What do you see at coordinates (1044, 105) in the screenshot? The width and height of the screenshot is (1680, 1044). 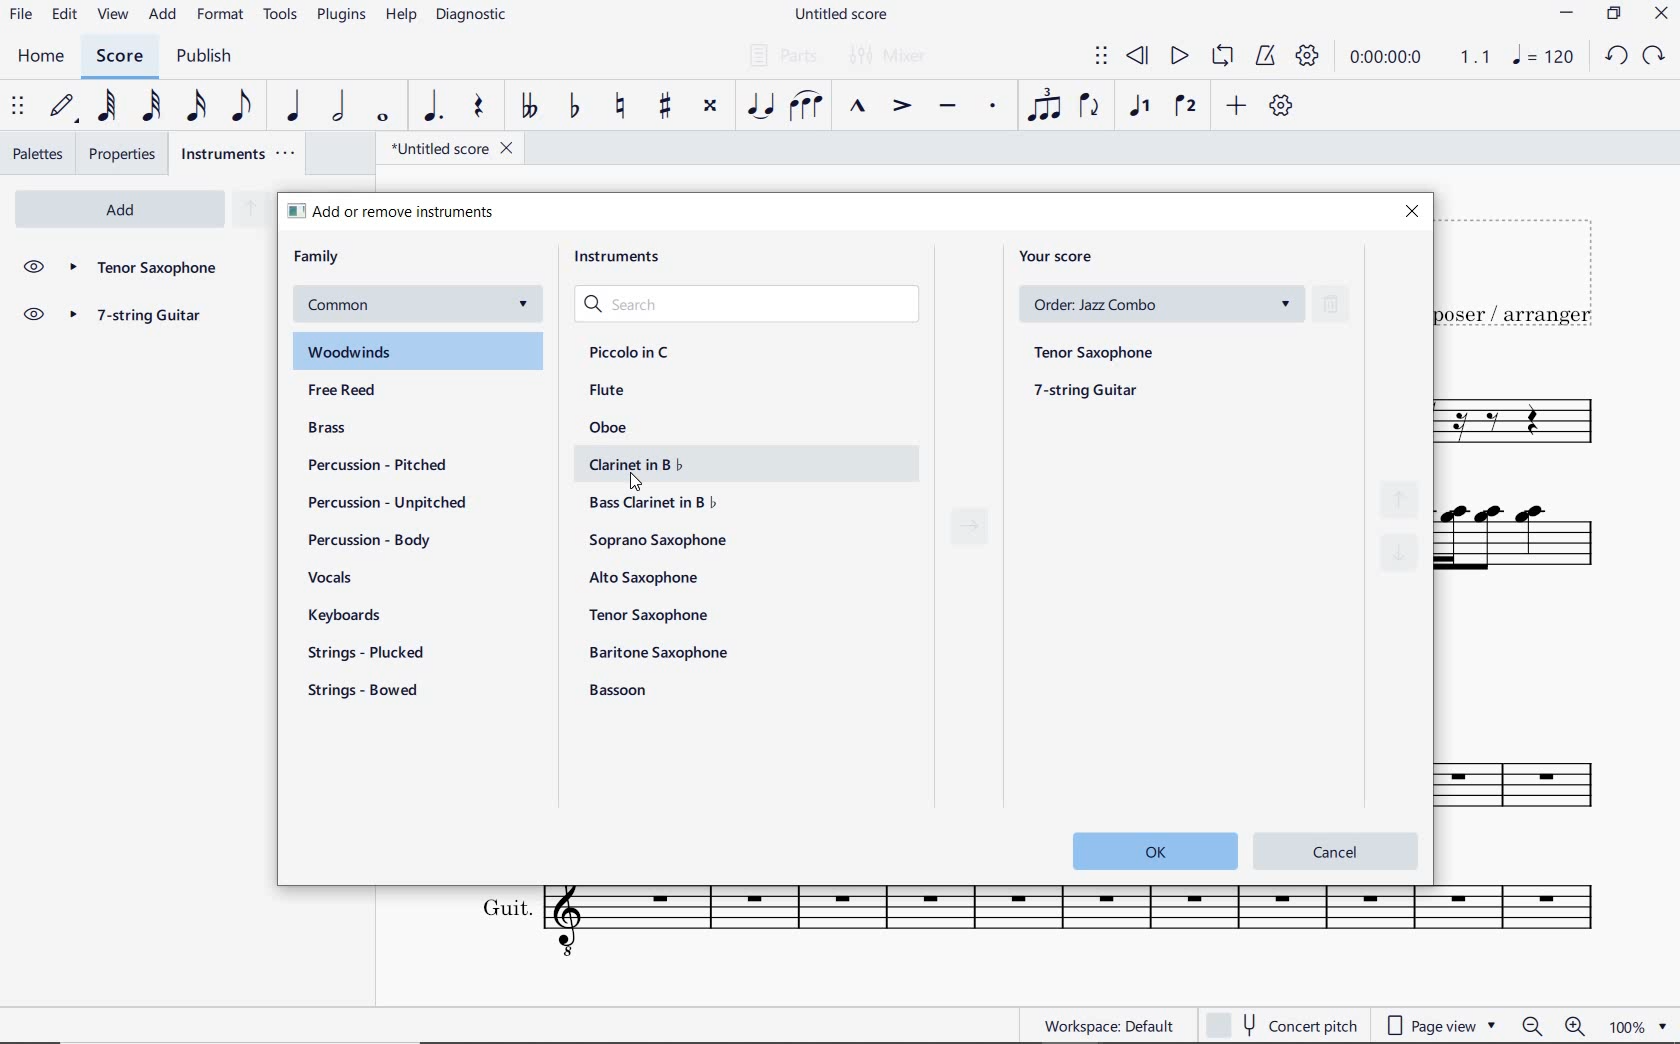 I see `TUPLET` at bounding box center [1044, 105].